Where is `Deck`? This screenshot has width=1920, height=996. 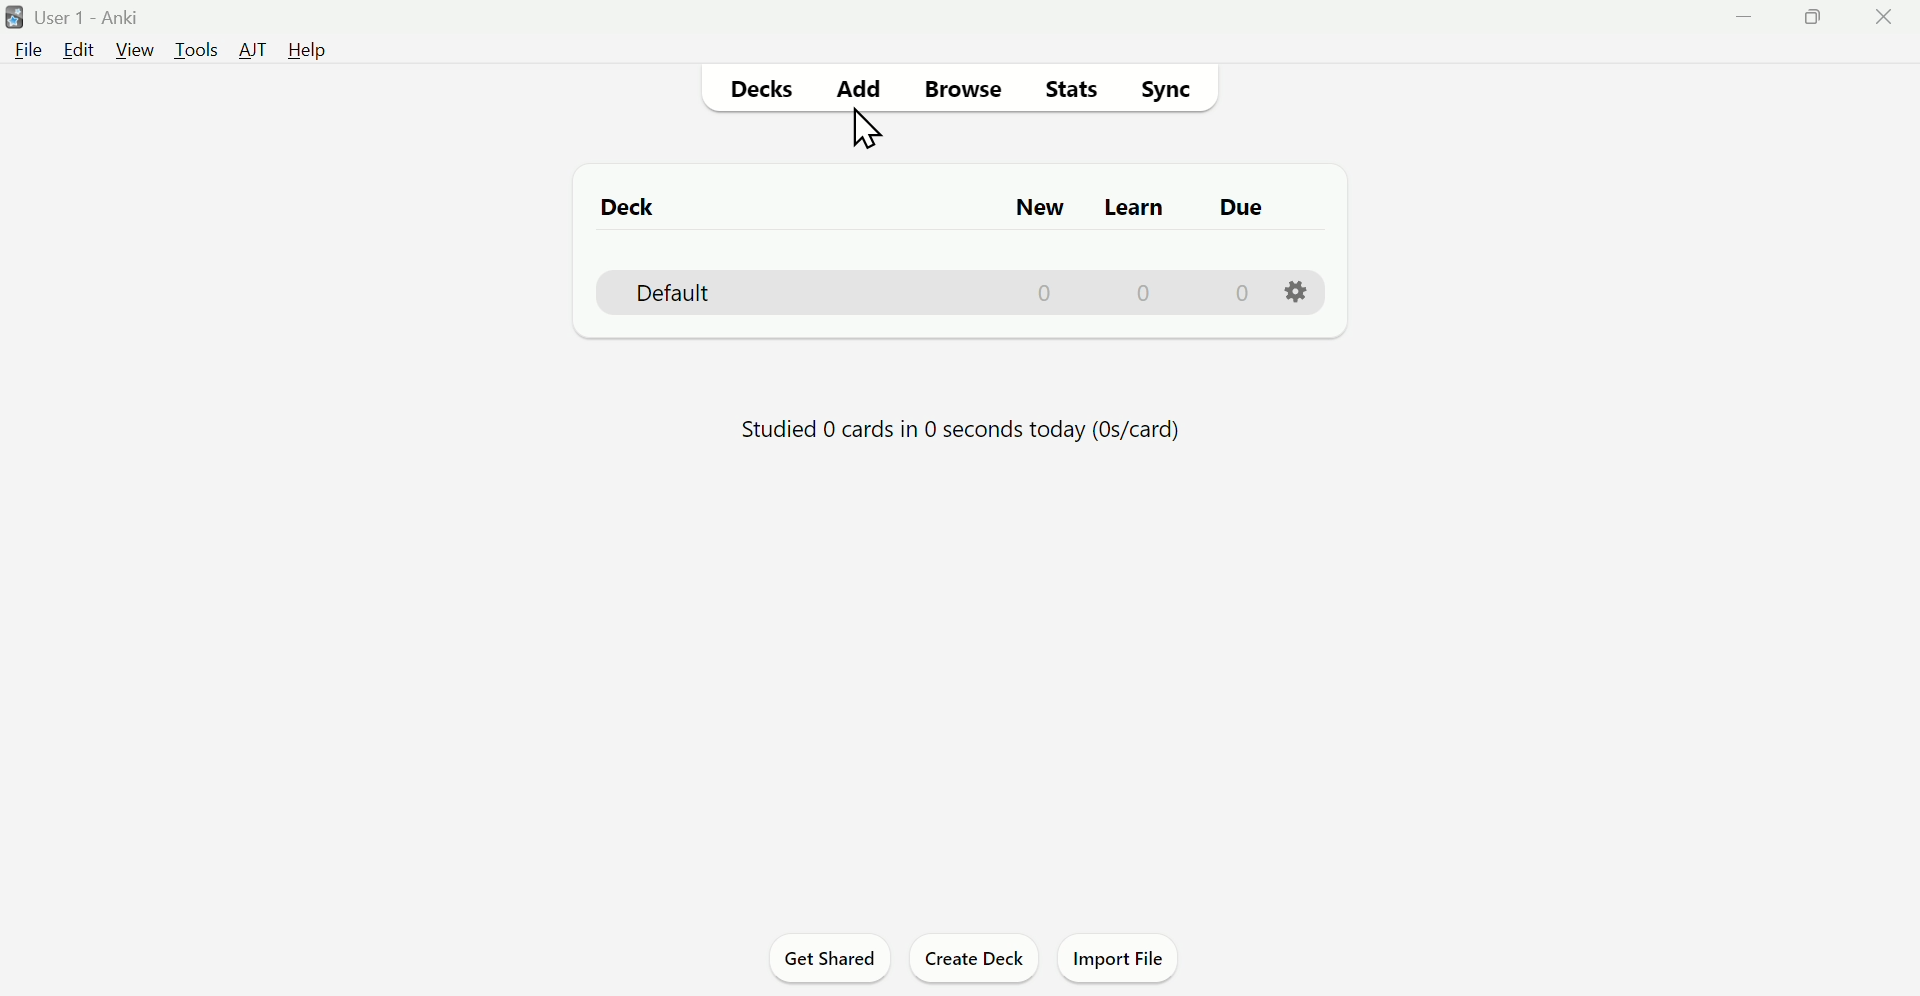 Deck is located at coordinates (632, 207).